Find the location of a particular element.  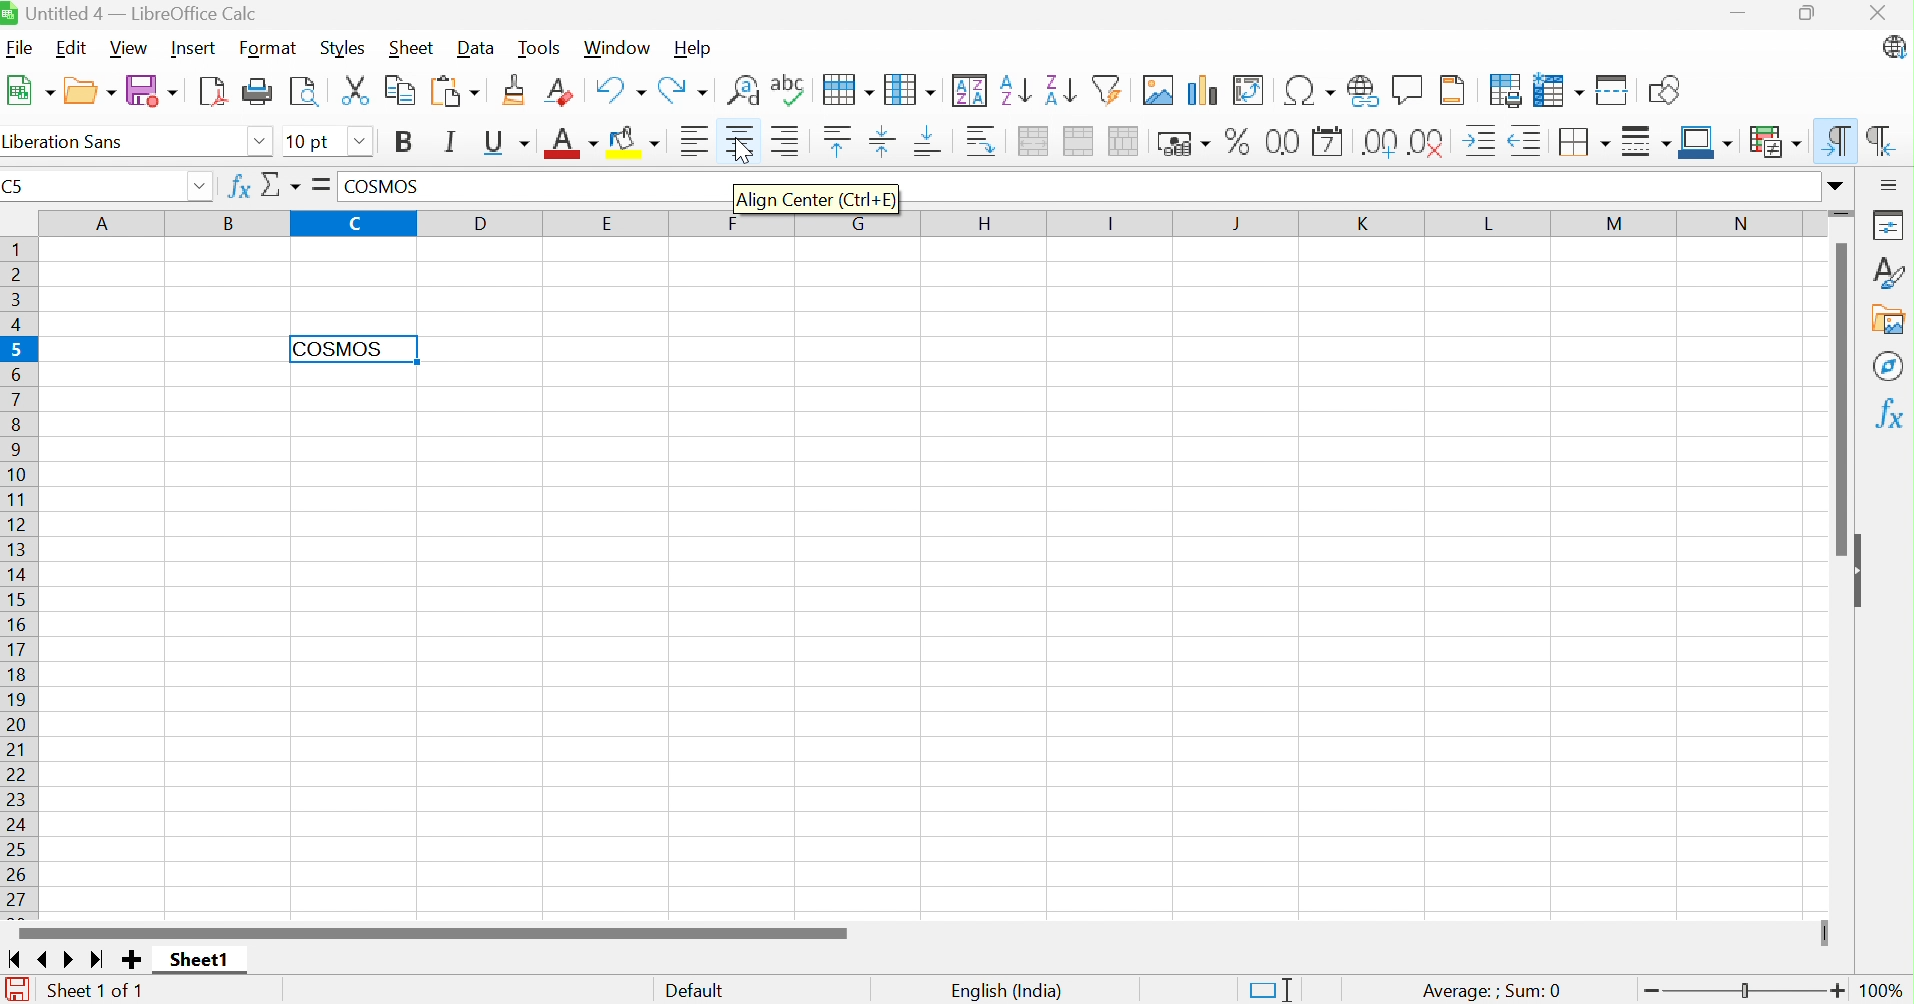

Format as Number is located at coordinates (1284, 142).